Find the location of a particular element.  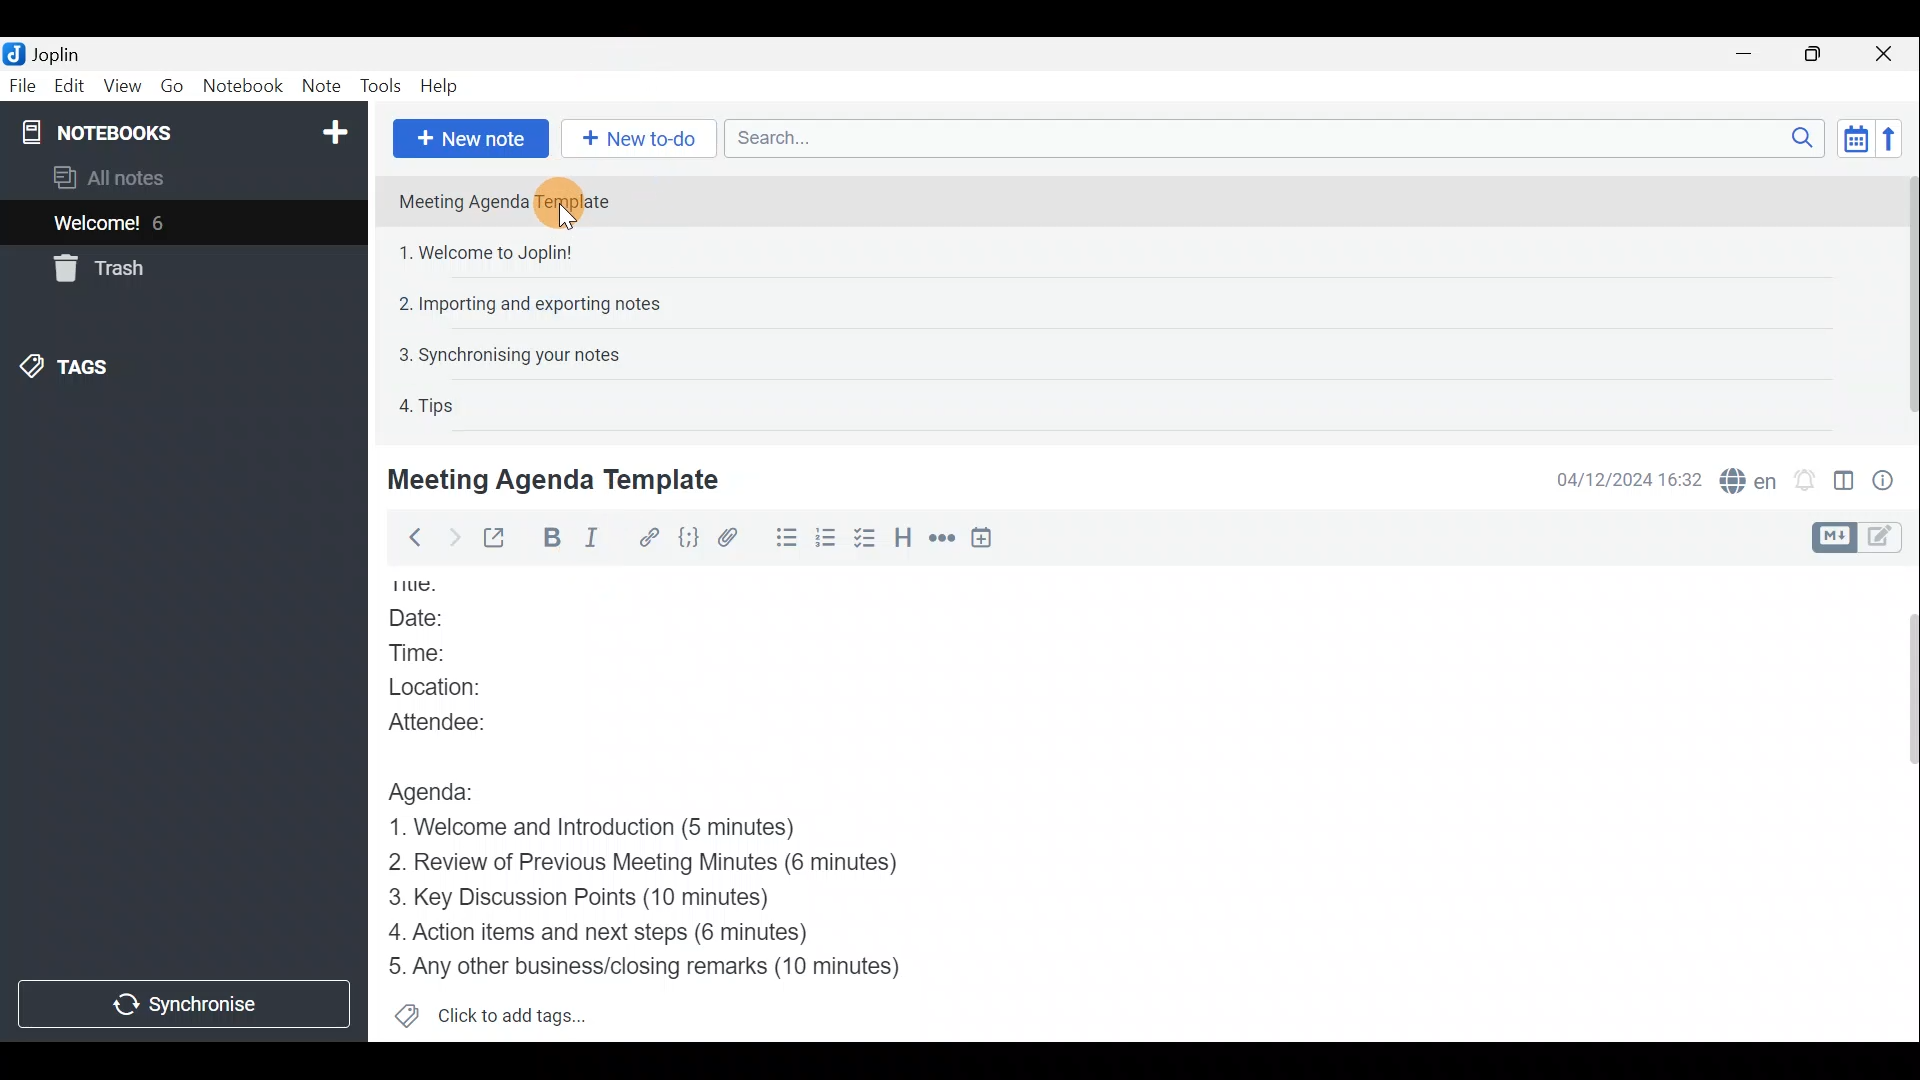

Key Discussion Points (10 minutes) is located at coordinates (587, 899).